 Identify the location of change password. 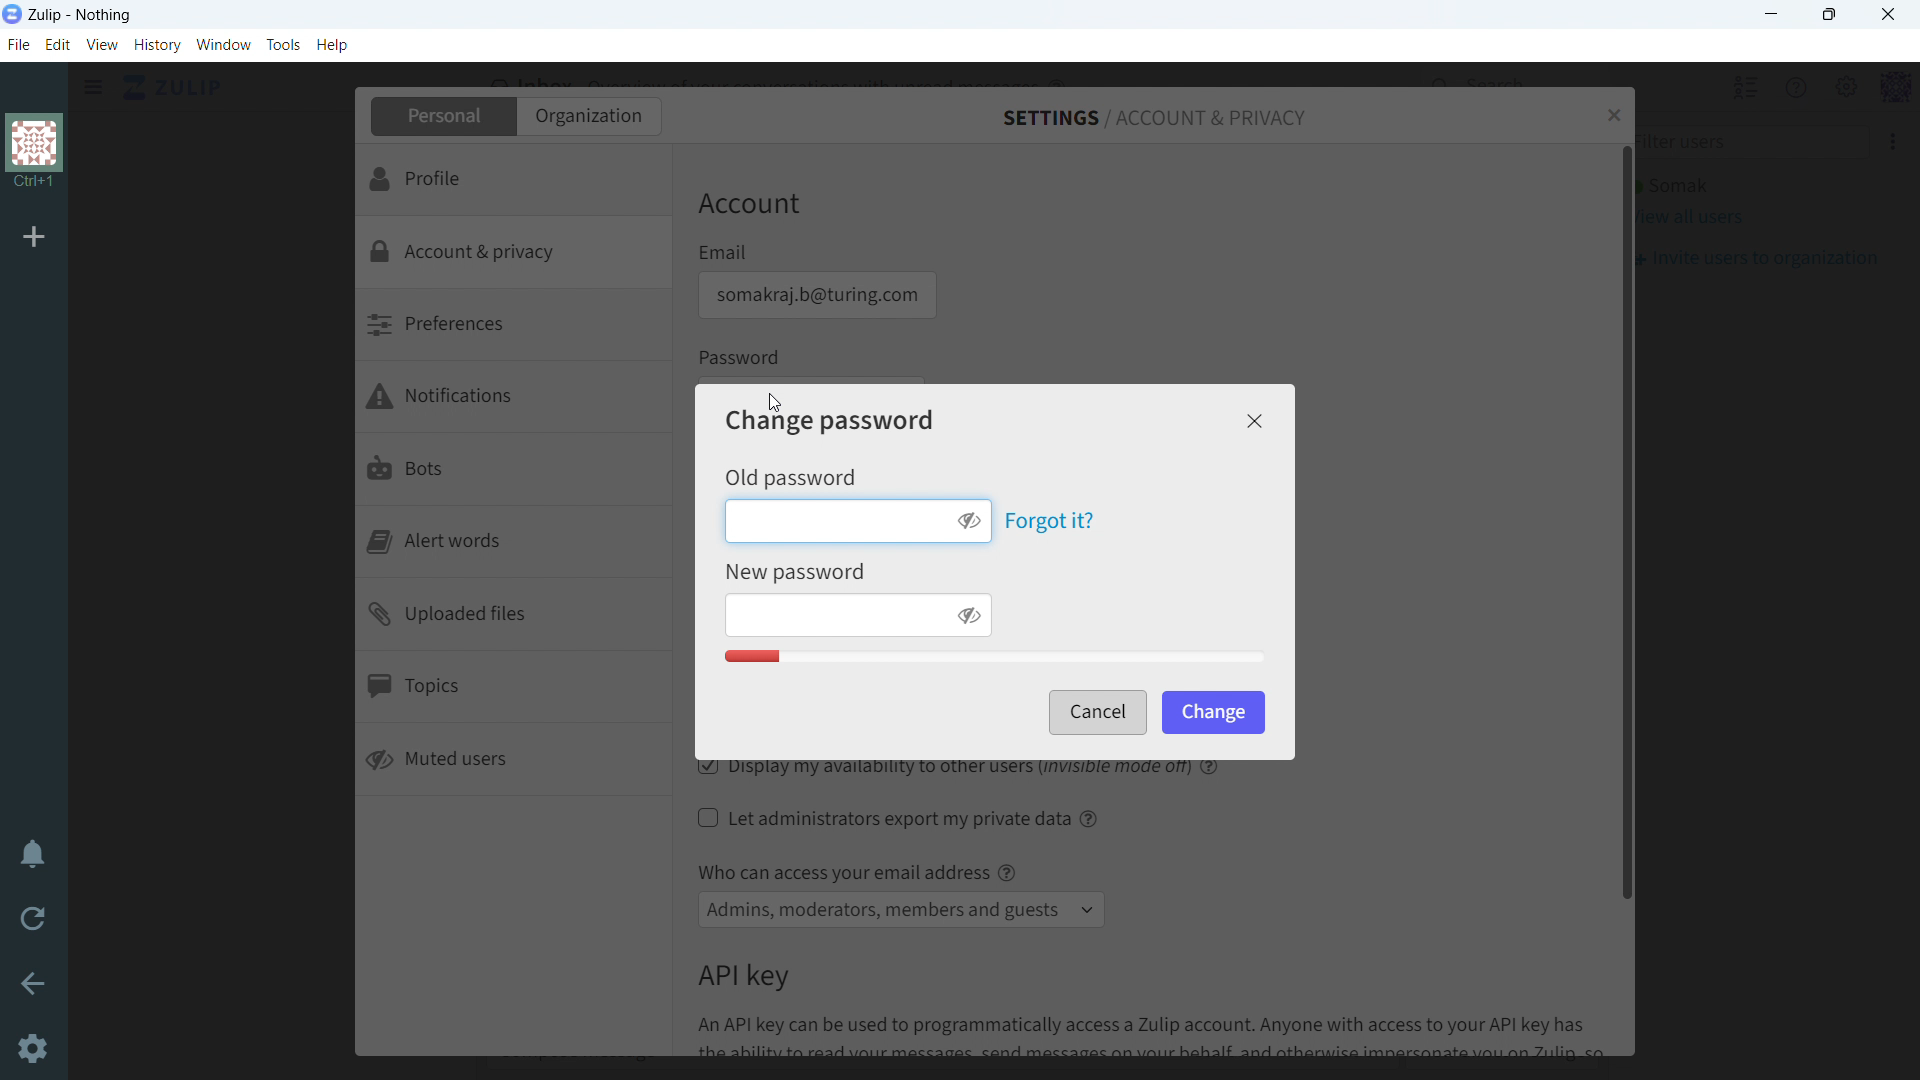
(831, 420).